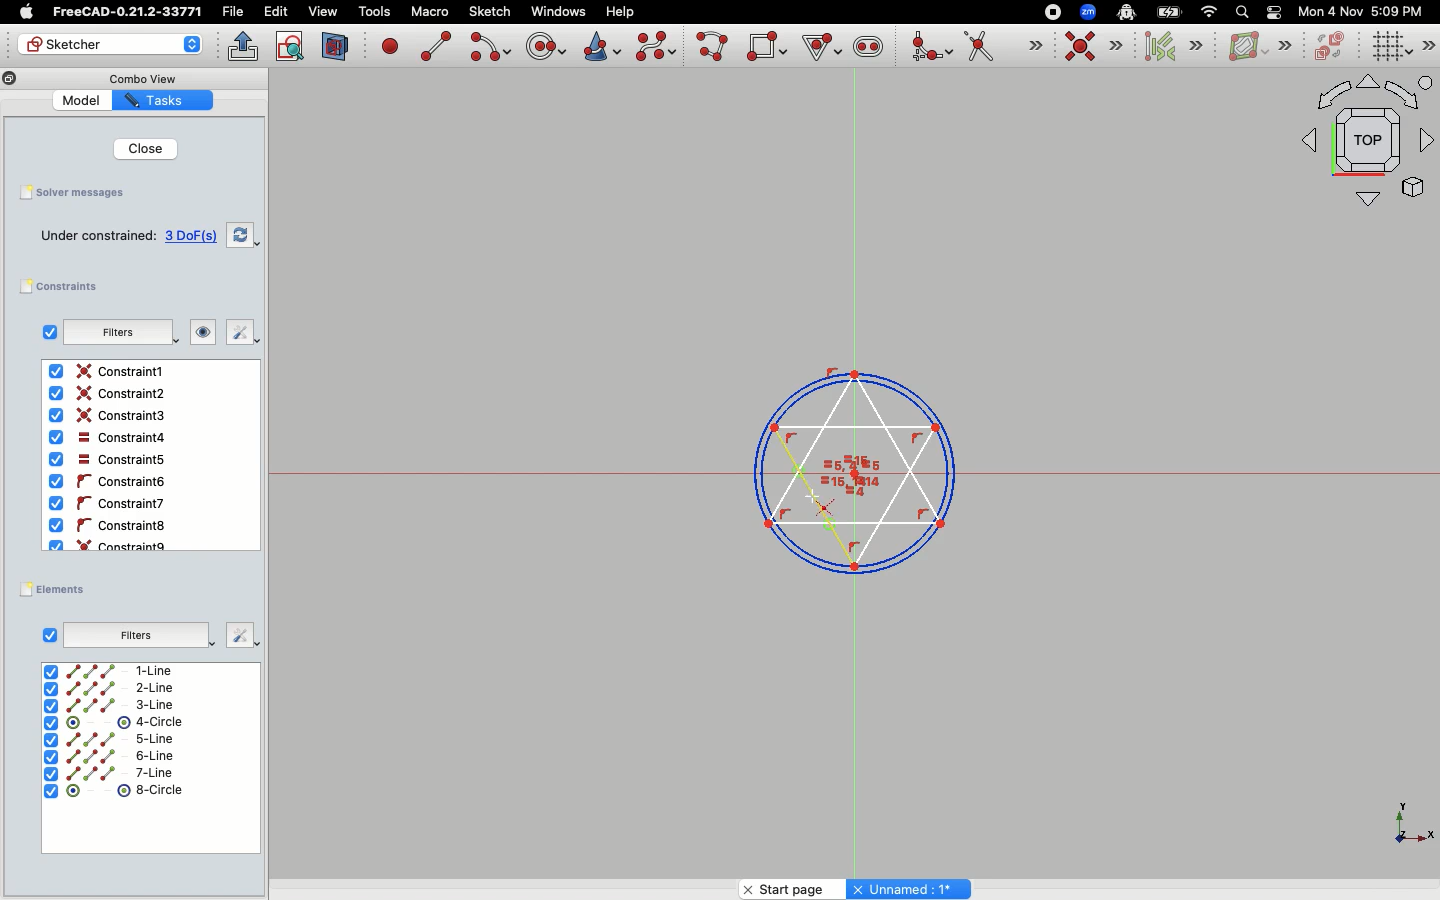 The height and width of the screenshot is (900, 1440). Describe the element at coordinates (428, 12) in the screenshot. I see `Macro` at that location.